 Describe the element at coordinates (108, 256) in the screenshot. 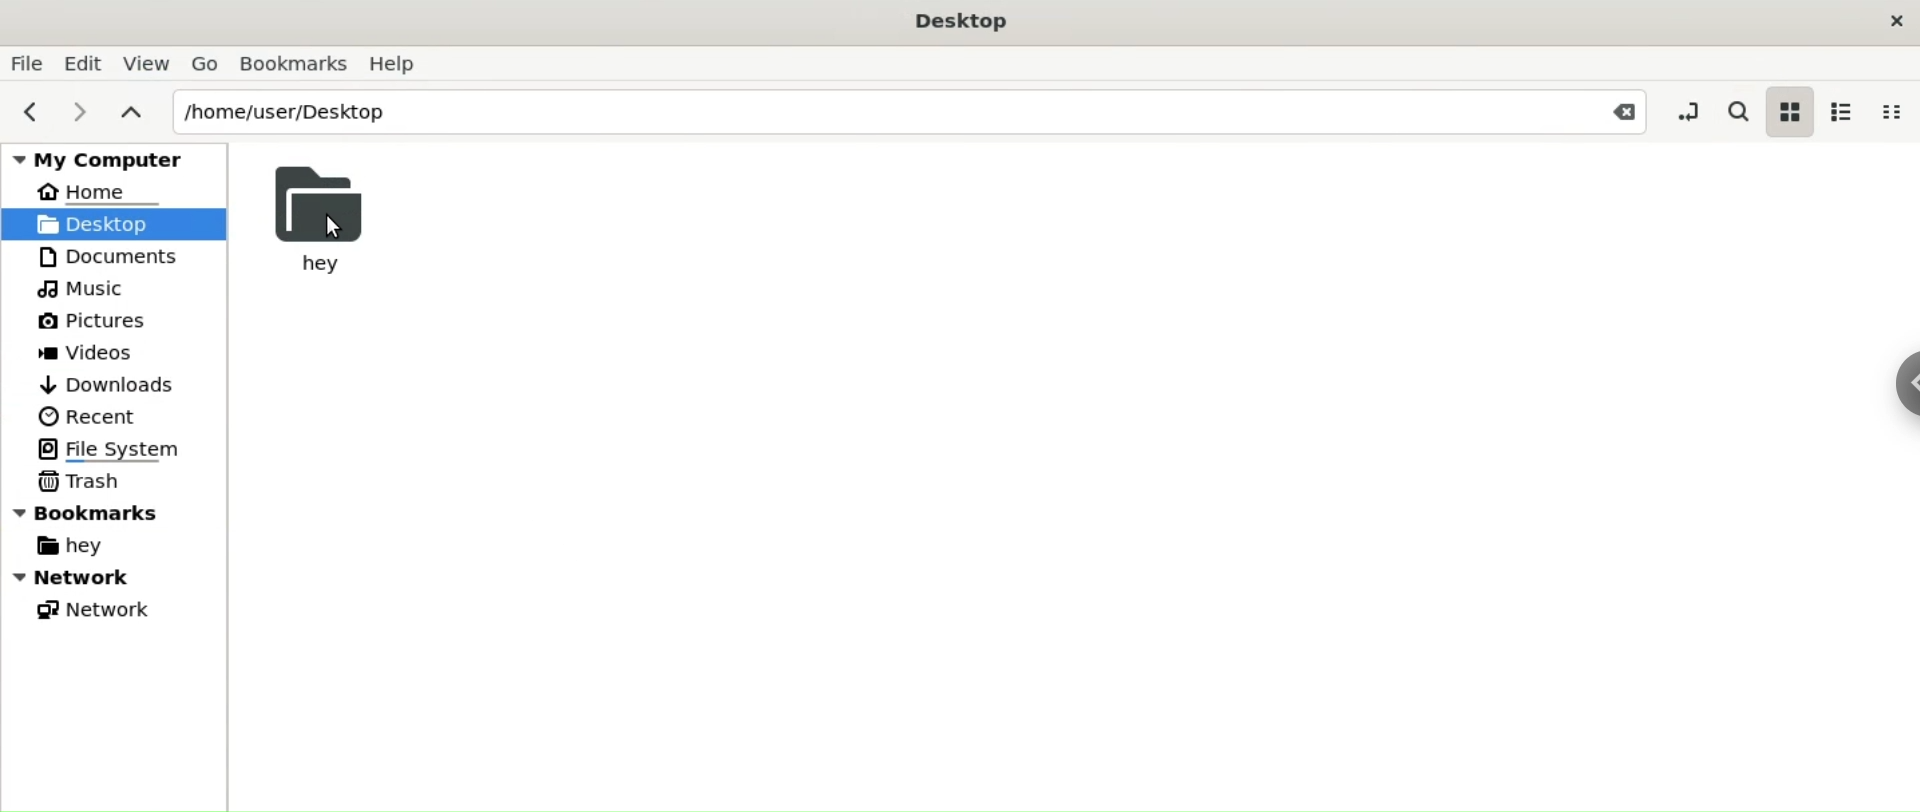

I see `Documents` at that location.